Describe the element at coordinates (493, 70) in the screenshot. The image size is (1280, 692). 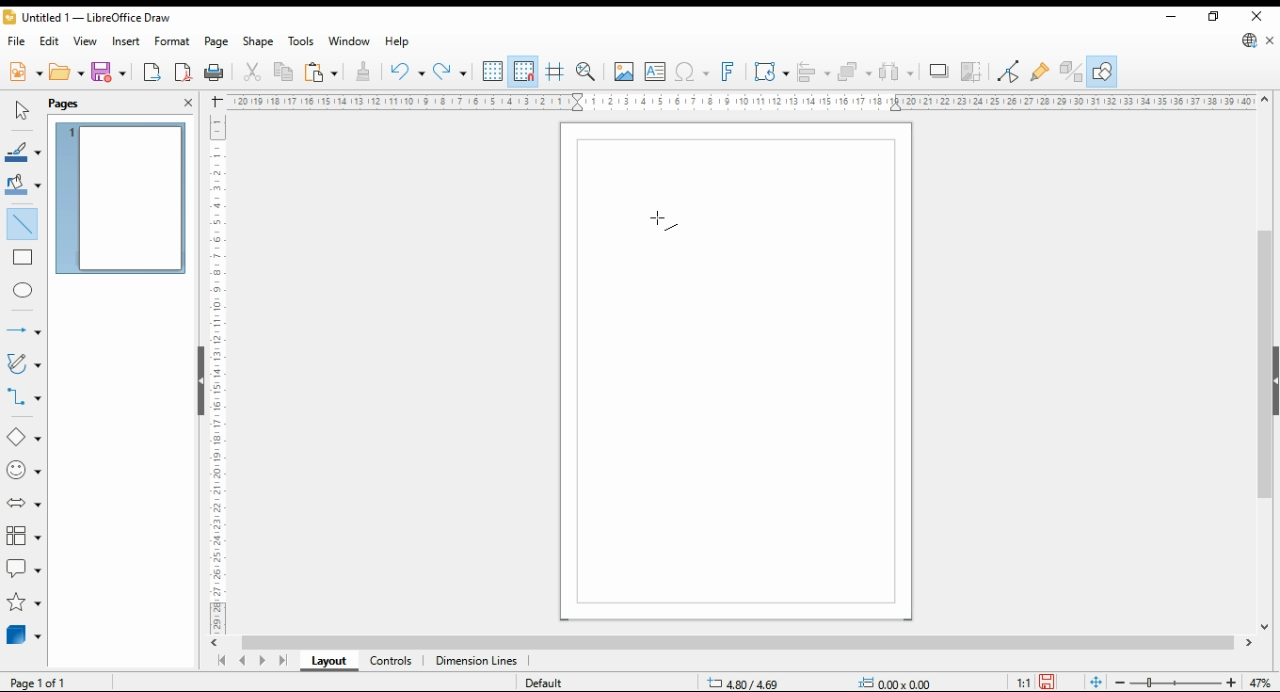
I see `display grid` at that location.